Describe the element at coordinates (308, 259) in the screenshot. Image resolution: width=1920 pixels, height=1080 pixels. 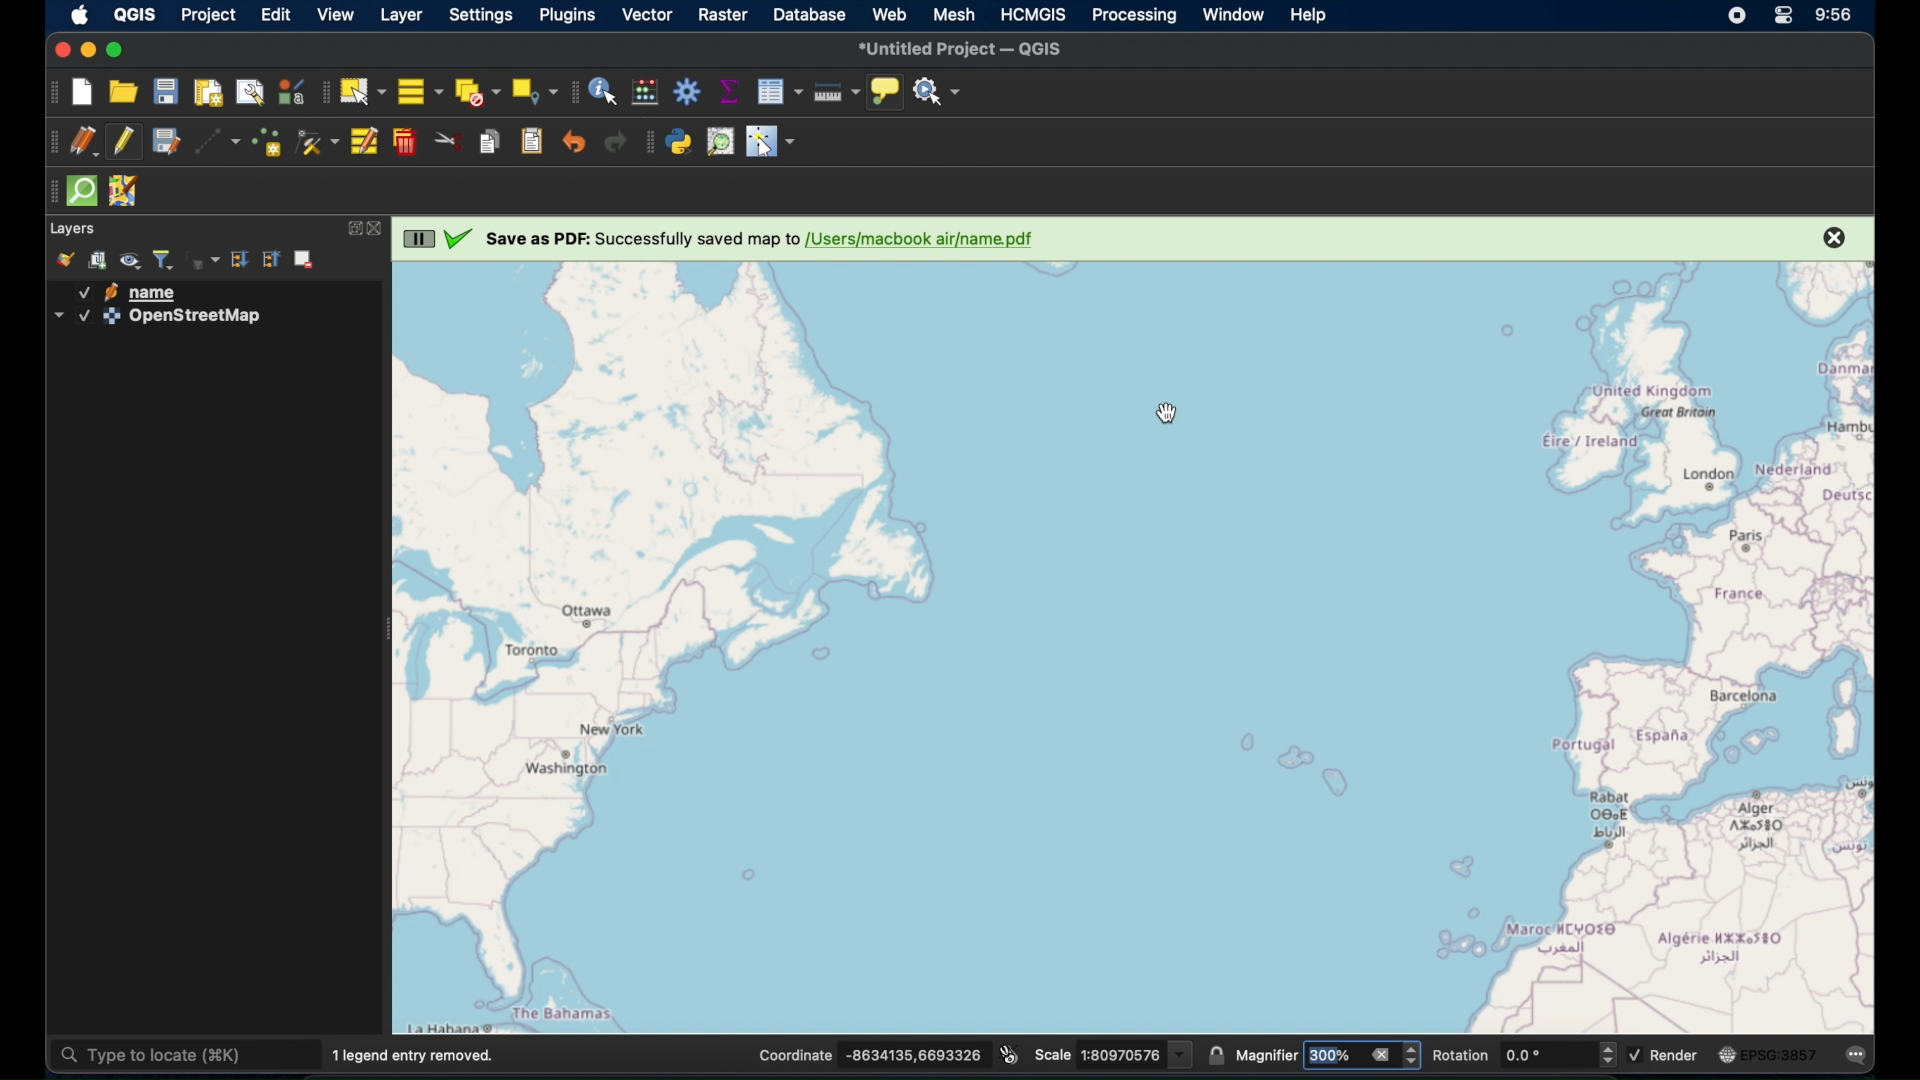
I see `remove layer/group` at that location.